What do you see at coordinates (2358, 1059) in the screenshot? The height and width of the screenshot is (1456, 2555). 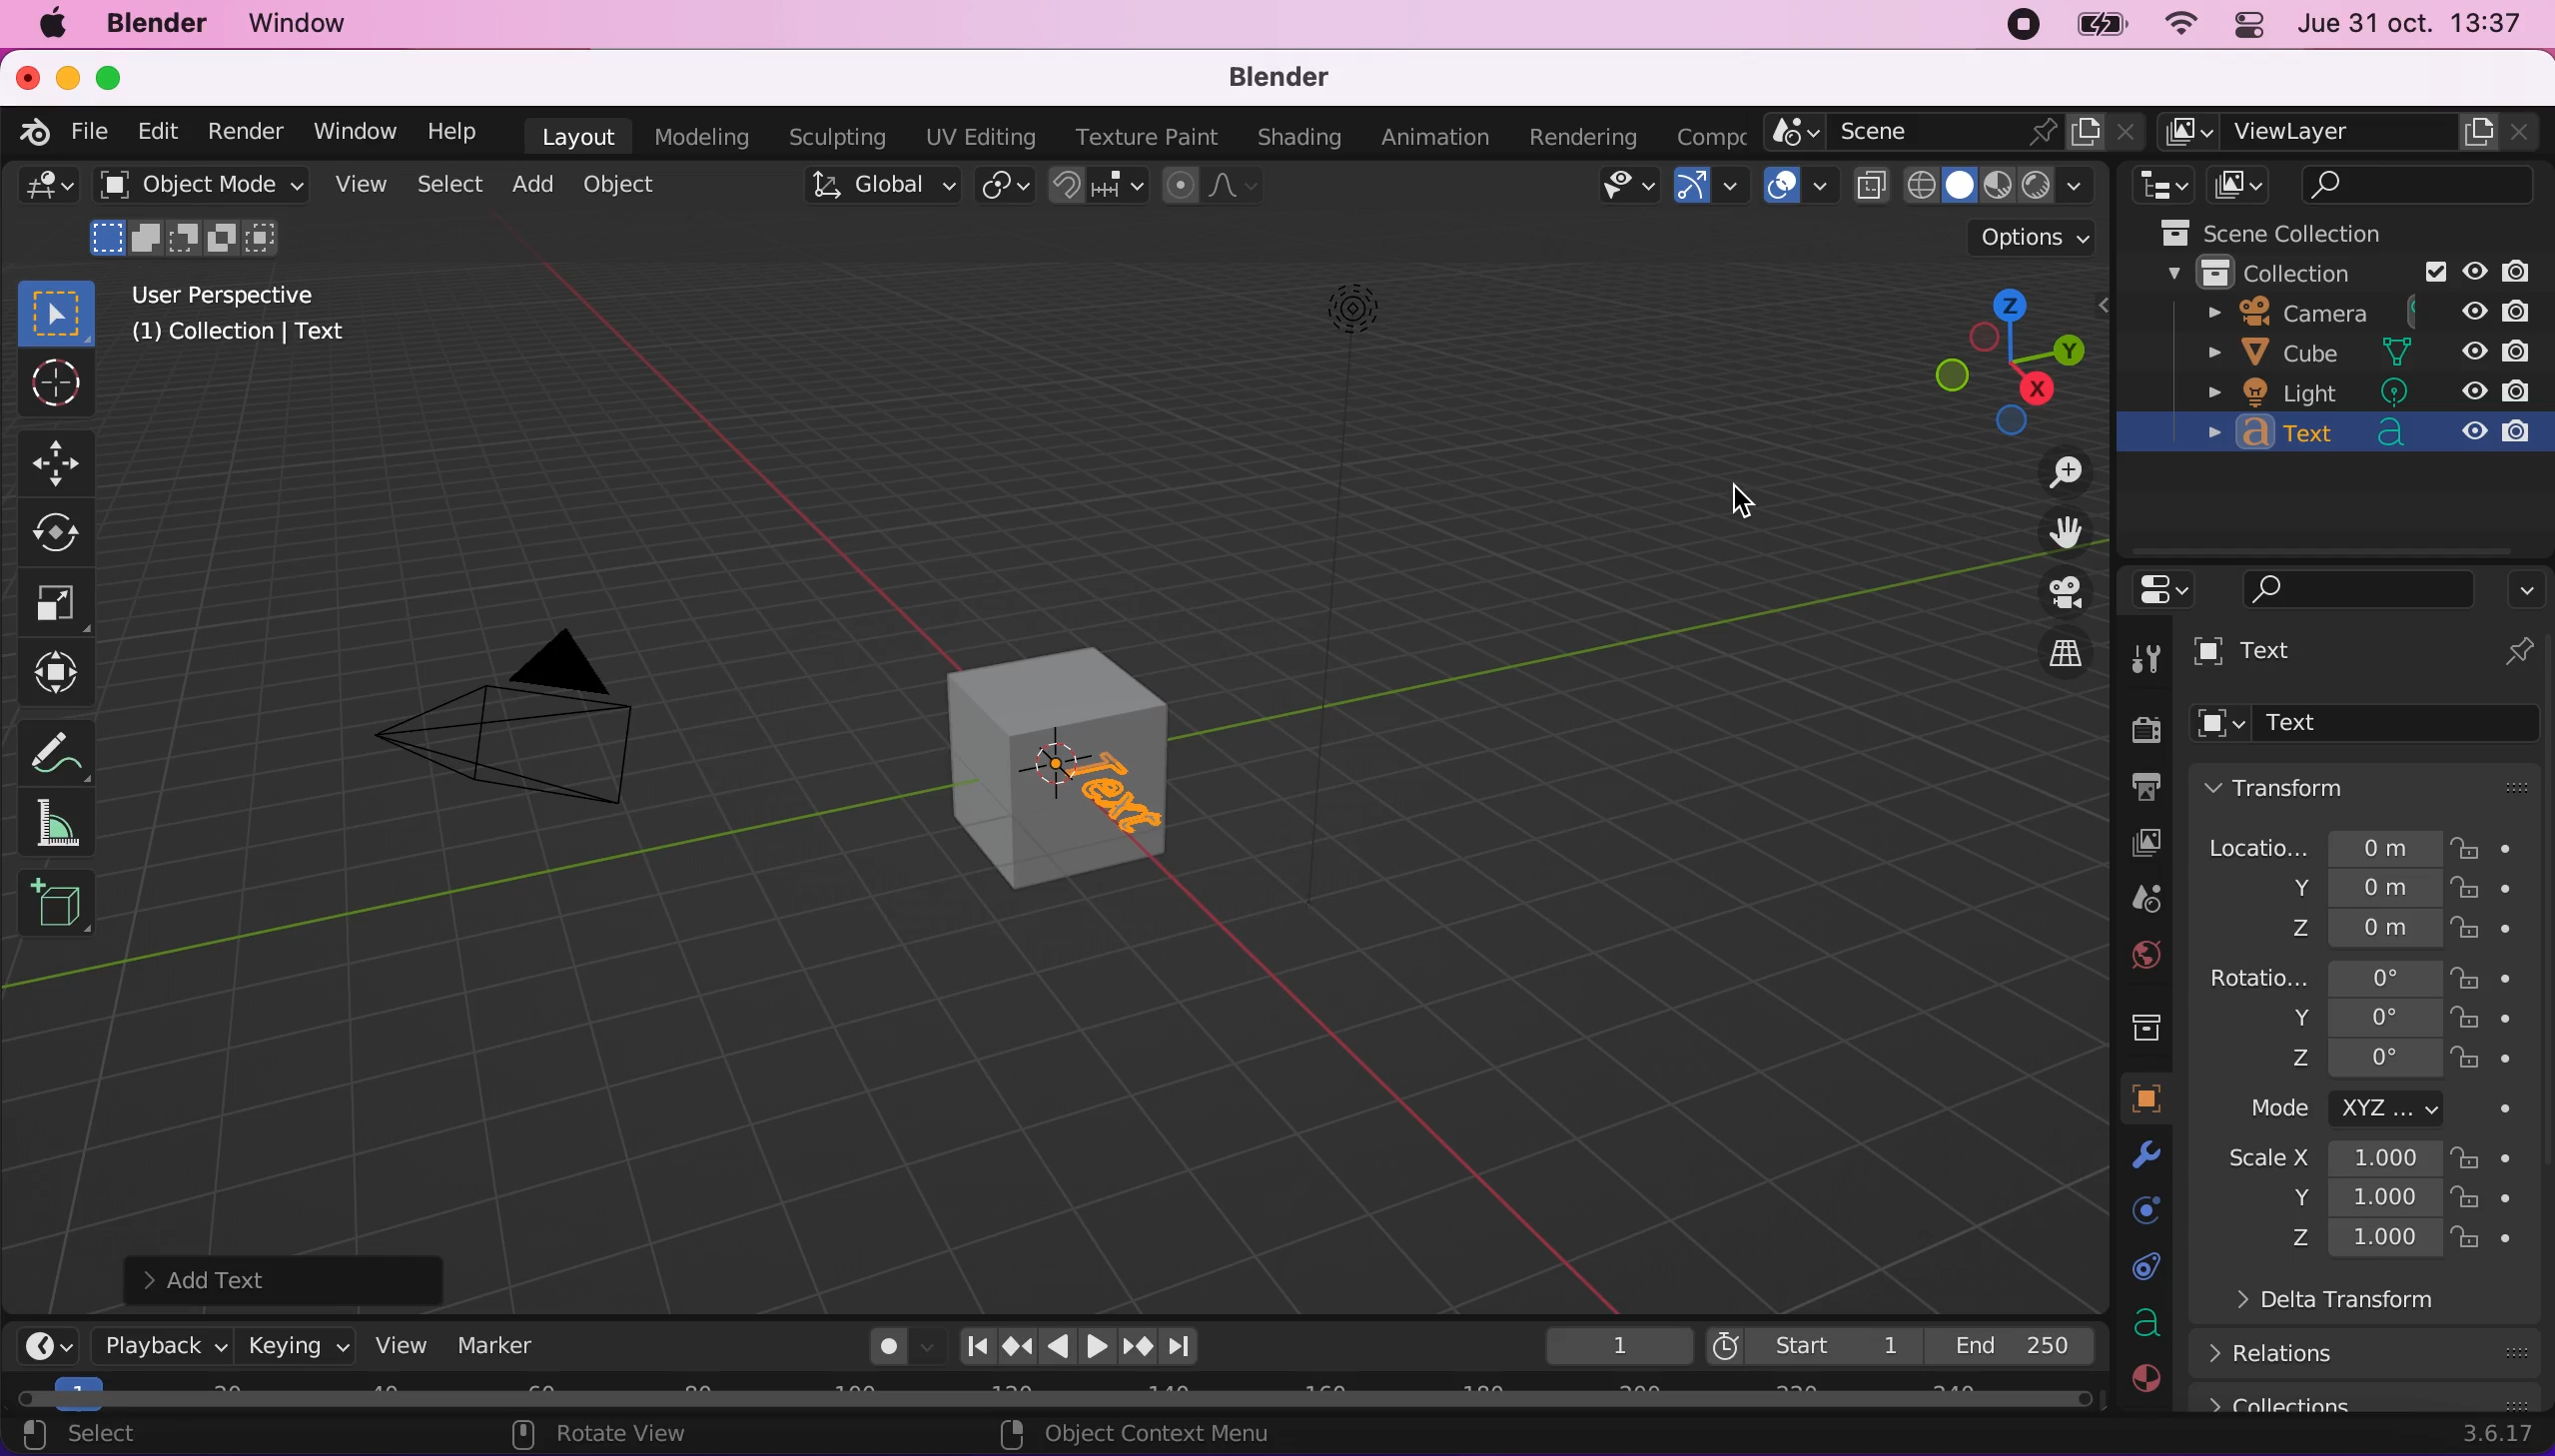 I see `Z 0°` at bounding box center [2358, 1059].